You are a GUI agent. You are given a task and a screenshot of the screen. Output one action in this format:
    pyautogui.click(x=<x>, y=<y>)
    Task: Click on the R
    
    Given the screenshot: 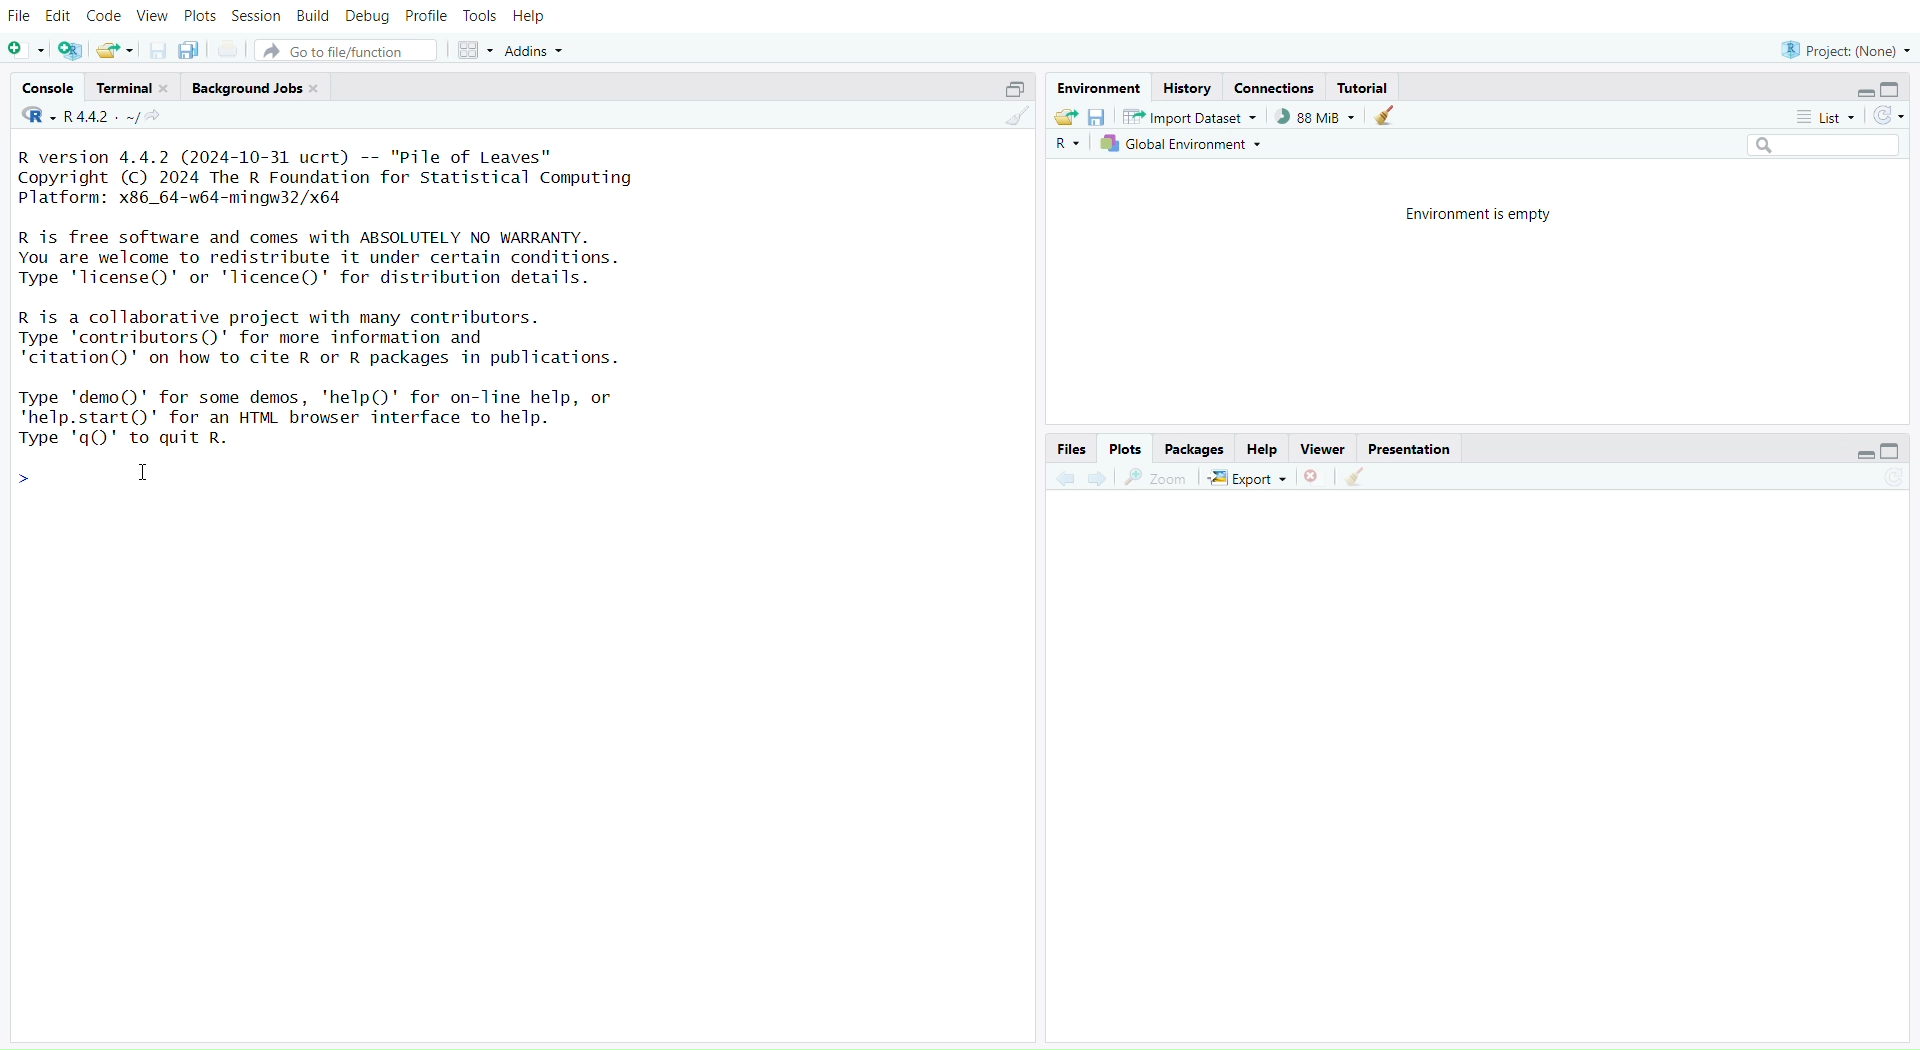 What is the action you would take?
    pyautogui.click(x=1066, y=146)
    